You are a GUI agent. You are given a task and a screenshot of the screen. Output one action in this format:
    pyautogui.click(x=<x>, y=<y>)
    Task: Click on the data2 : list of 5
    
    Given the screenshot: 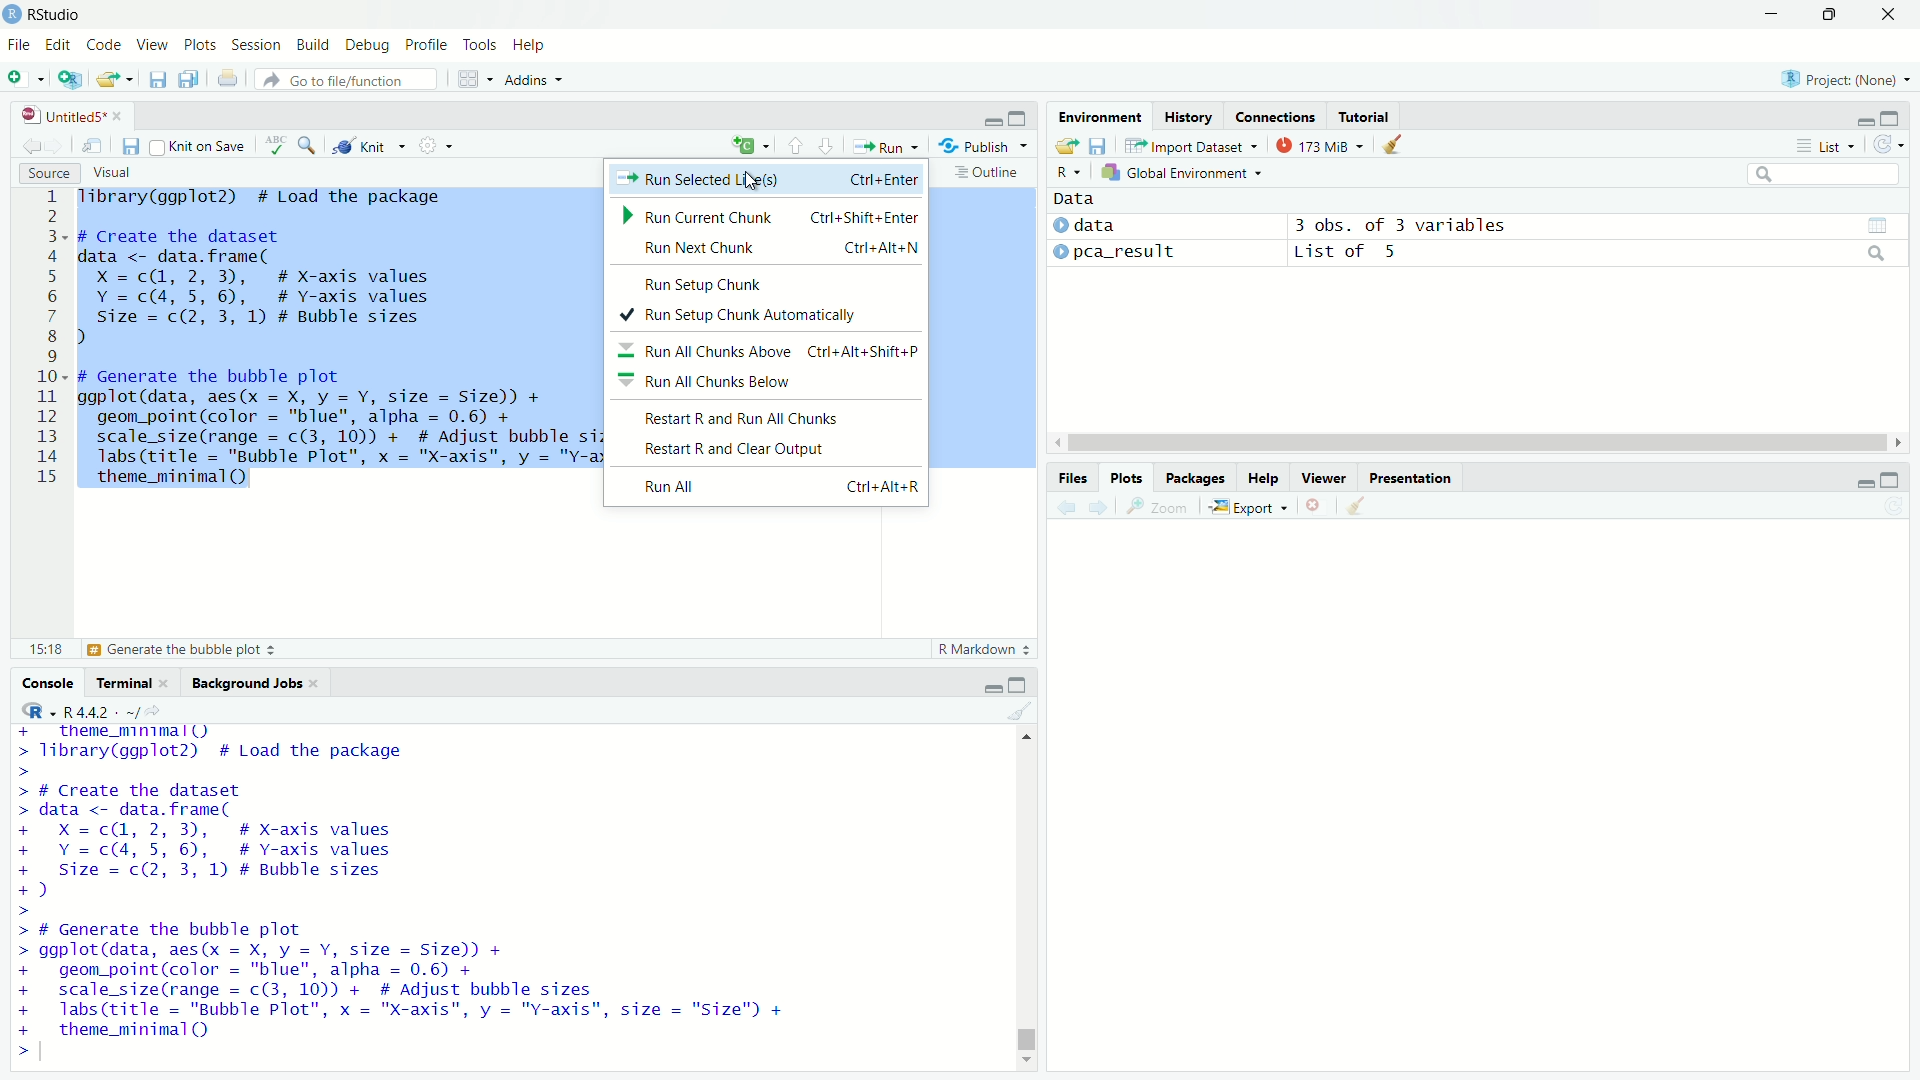 What is the action you would take?
    pyautogui.click(x=1596, y=254)
    